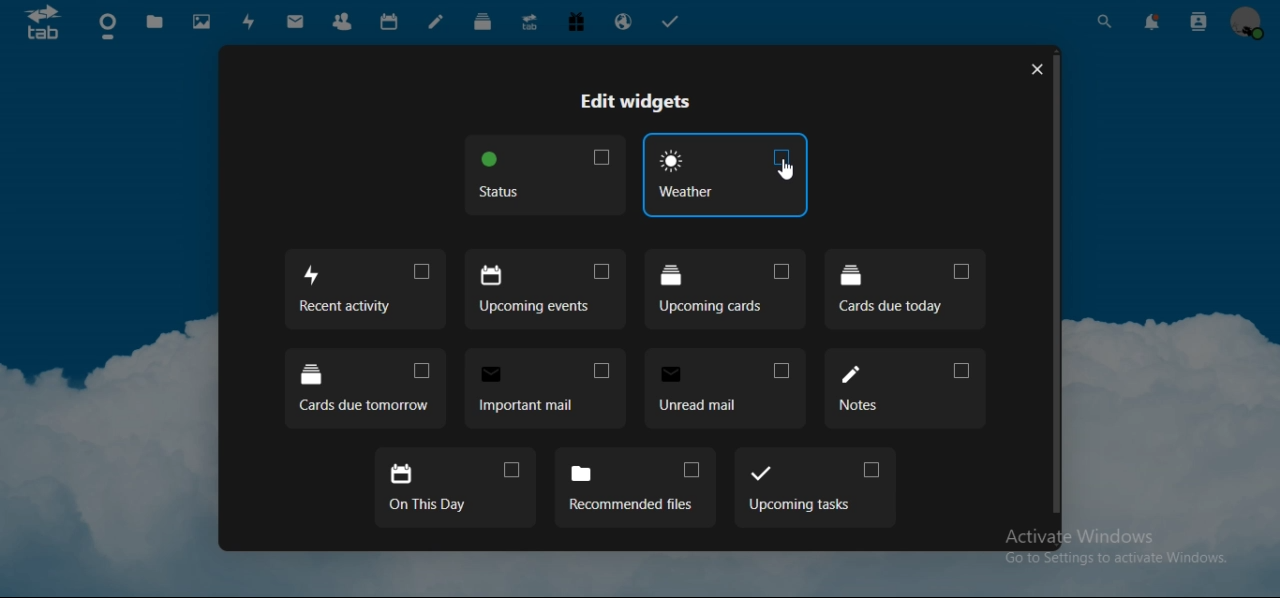  Describe the element at coordinates (452, 488) in the screenshot. I see `on this day` at that location.